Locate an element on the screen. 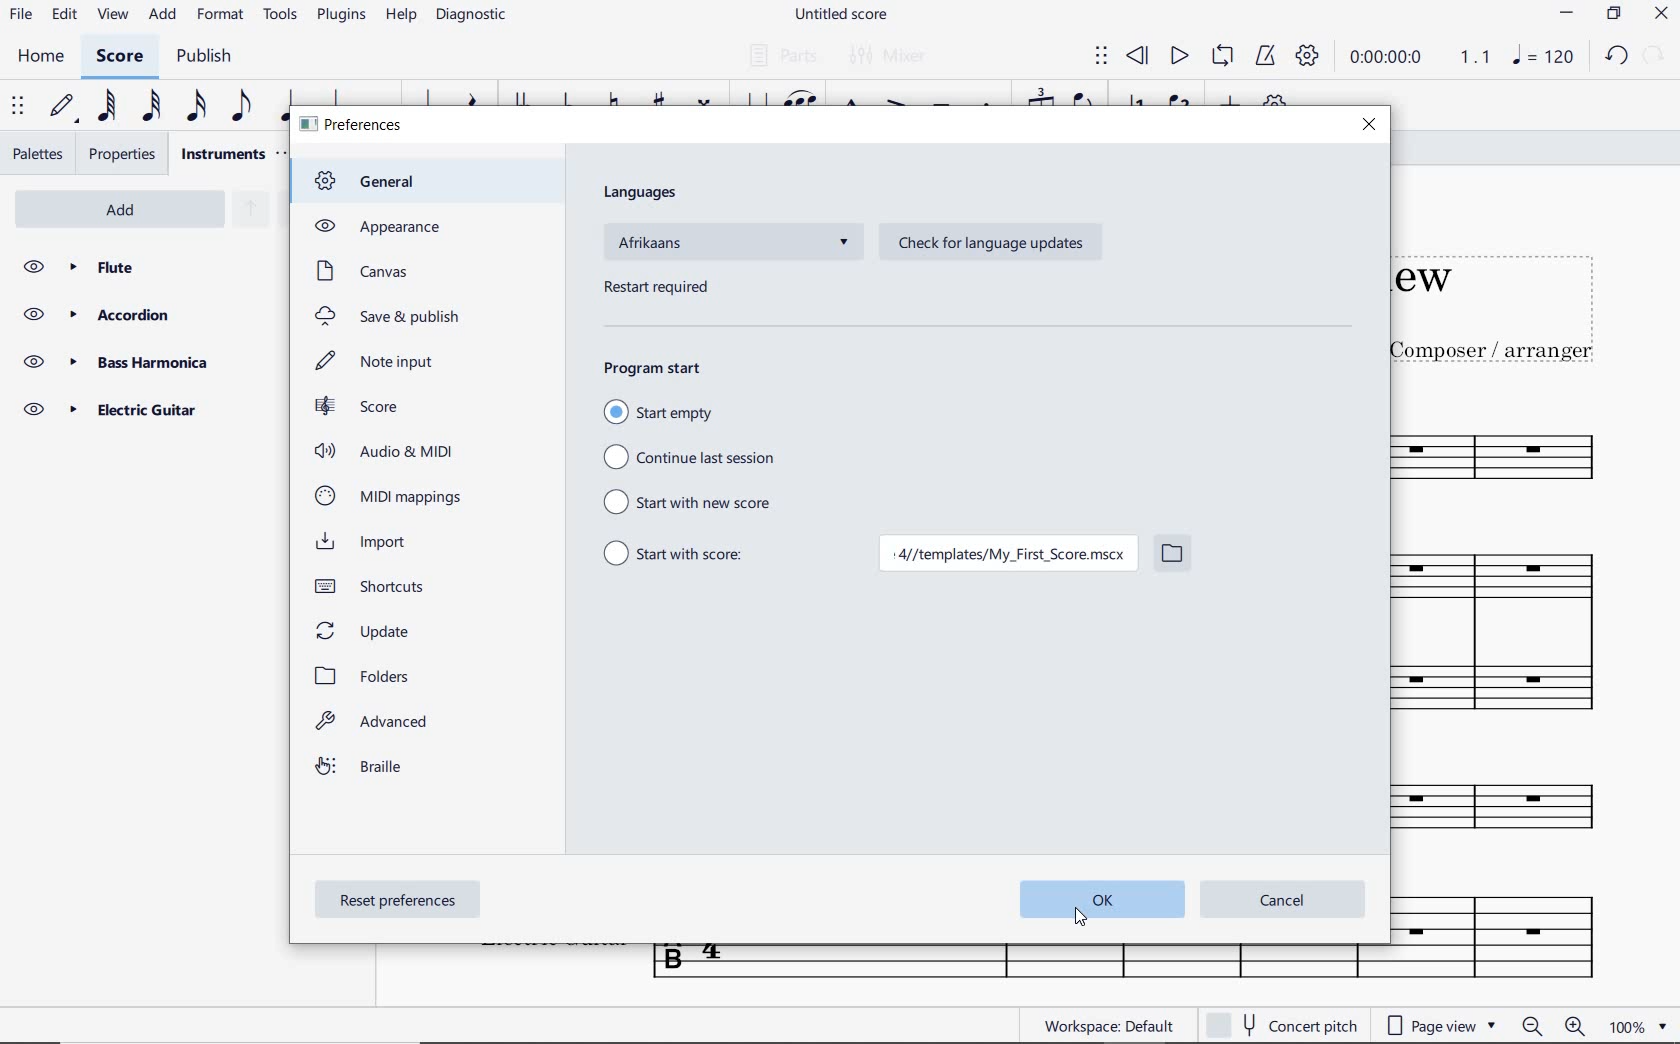 The image size is (1680, 1044). plugins is located at coordinates (341, 16).